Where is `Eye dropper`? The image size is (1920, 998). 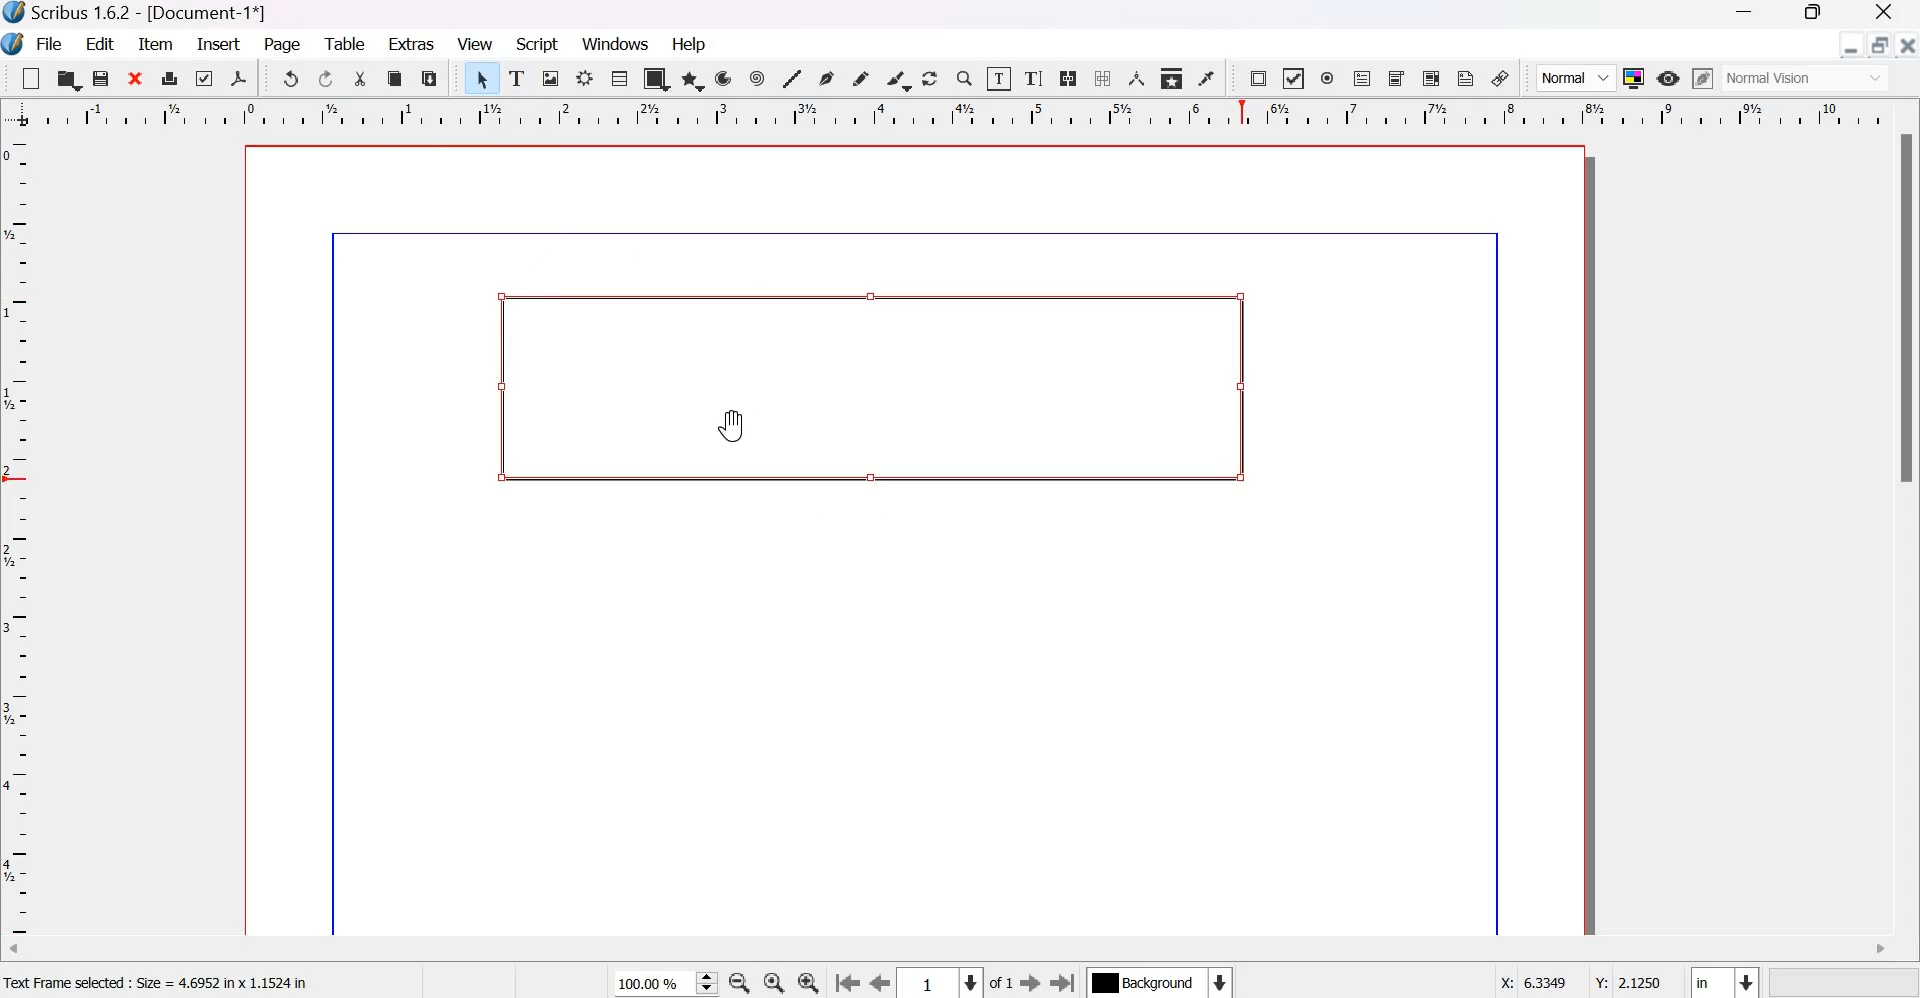 Eye dropper is located at coordinates (1206, 78).